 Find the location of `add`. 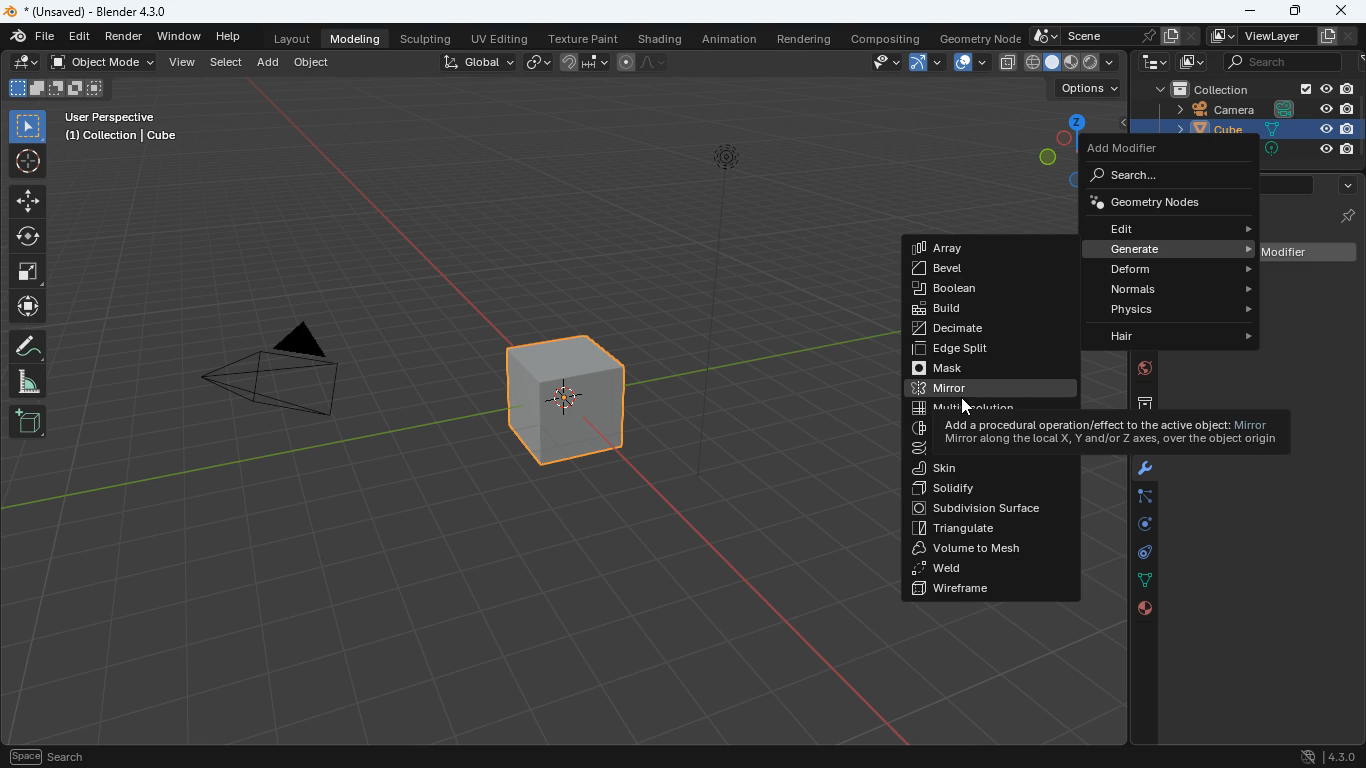

add is located at coordinates (28, 421).